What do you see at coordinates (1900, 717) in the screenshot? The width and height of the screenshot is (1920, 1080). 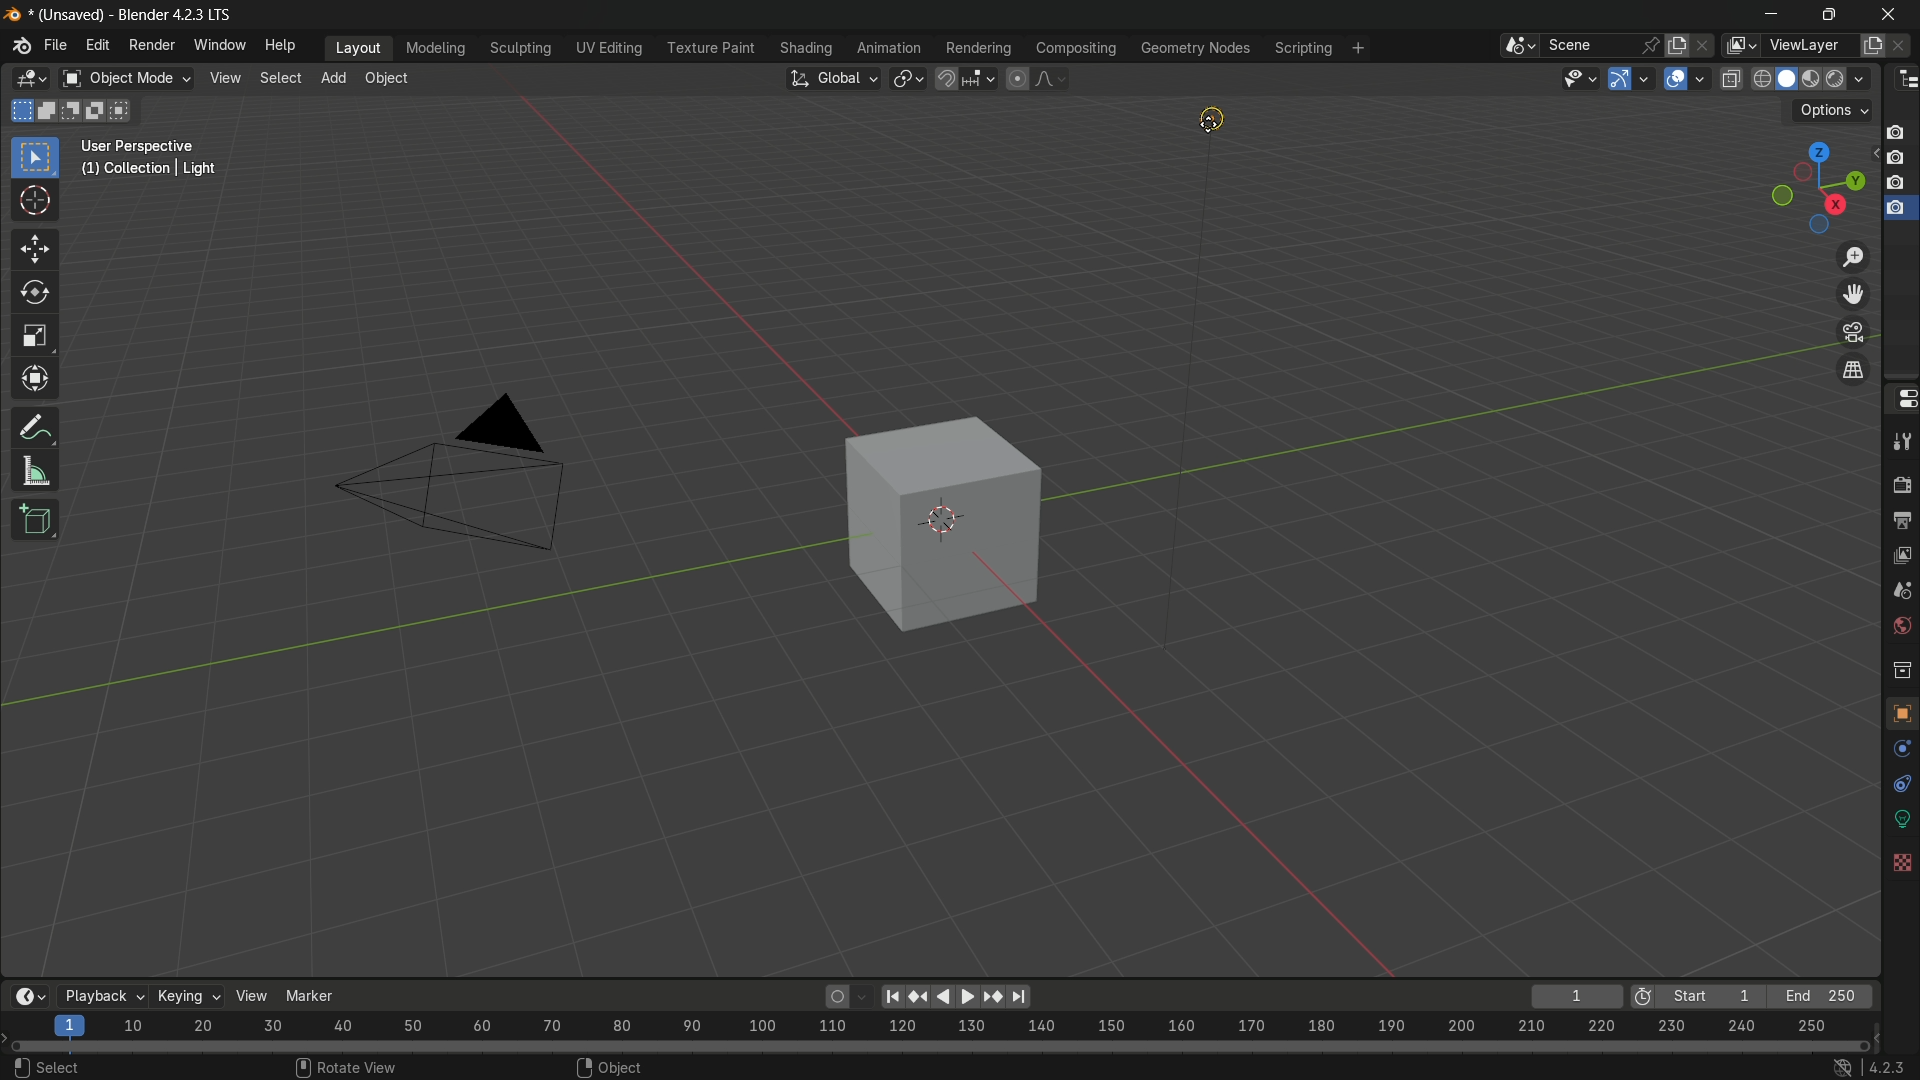 I see `object` at bounding box center [1900, 717].